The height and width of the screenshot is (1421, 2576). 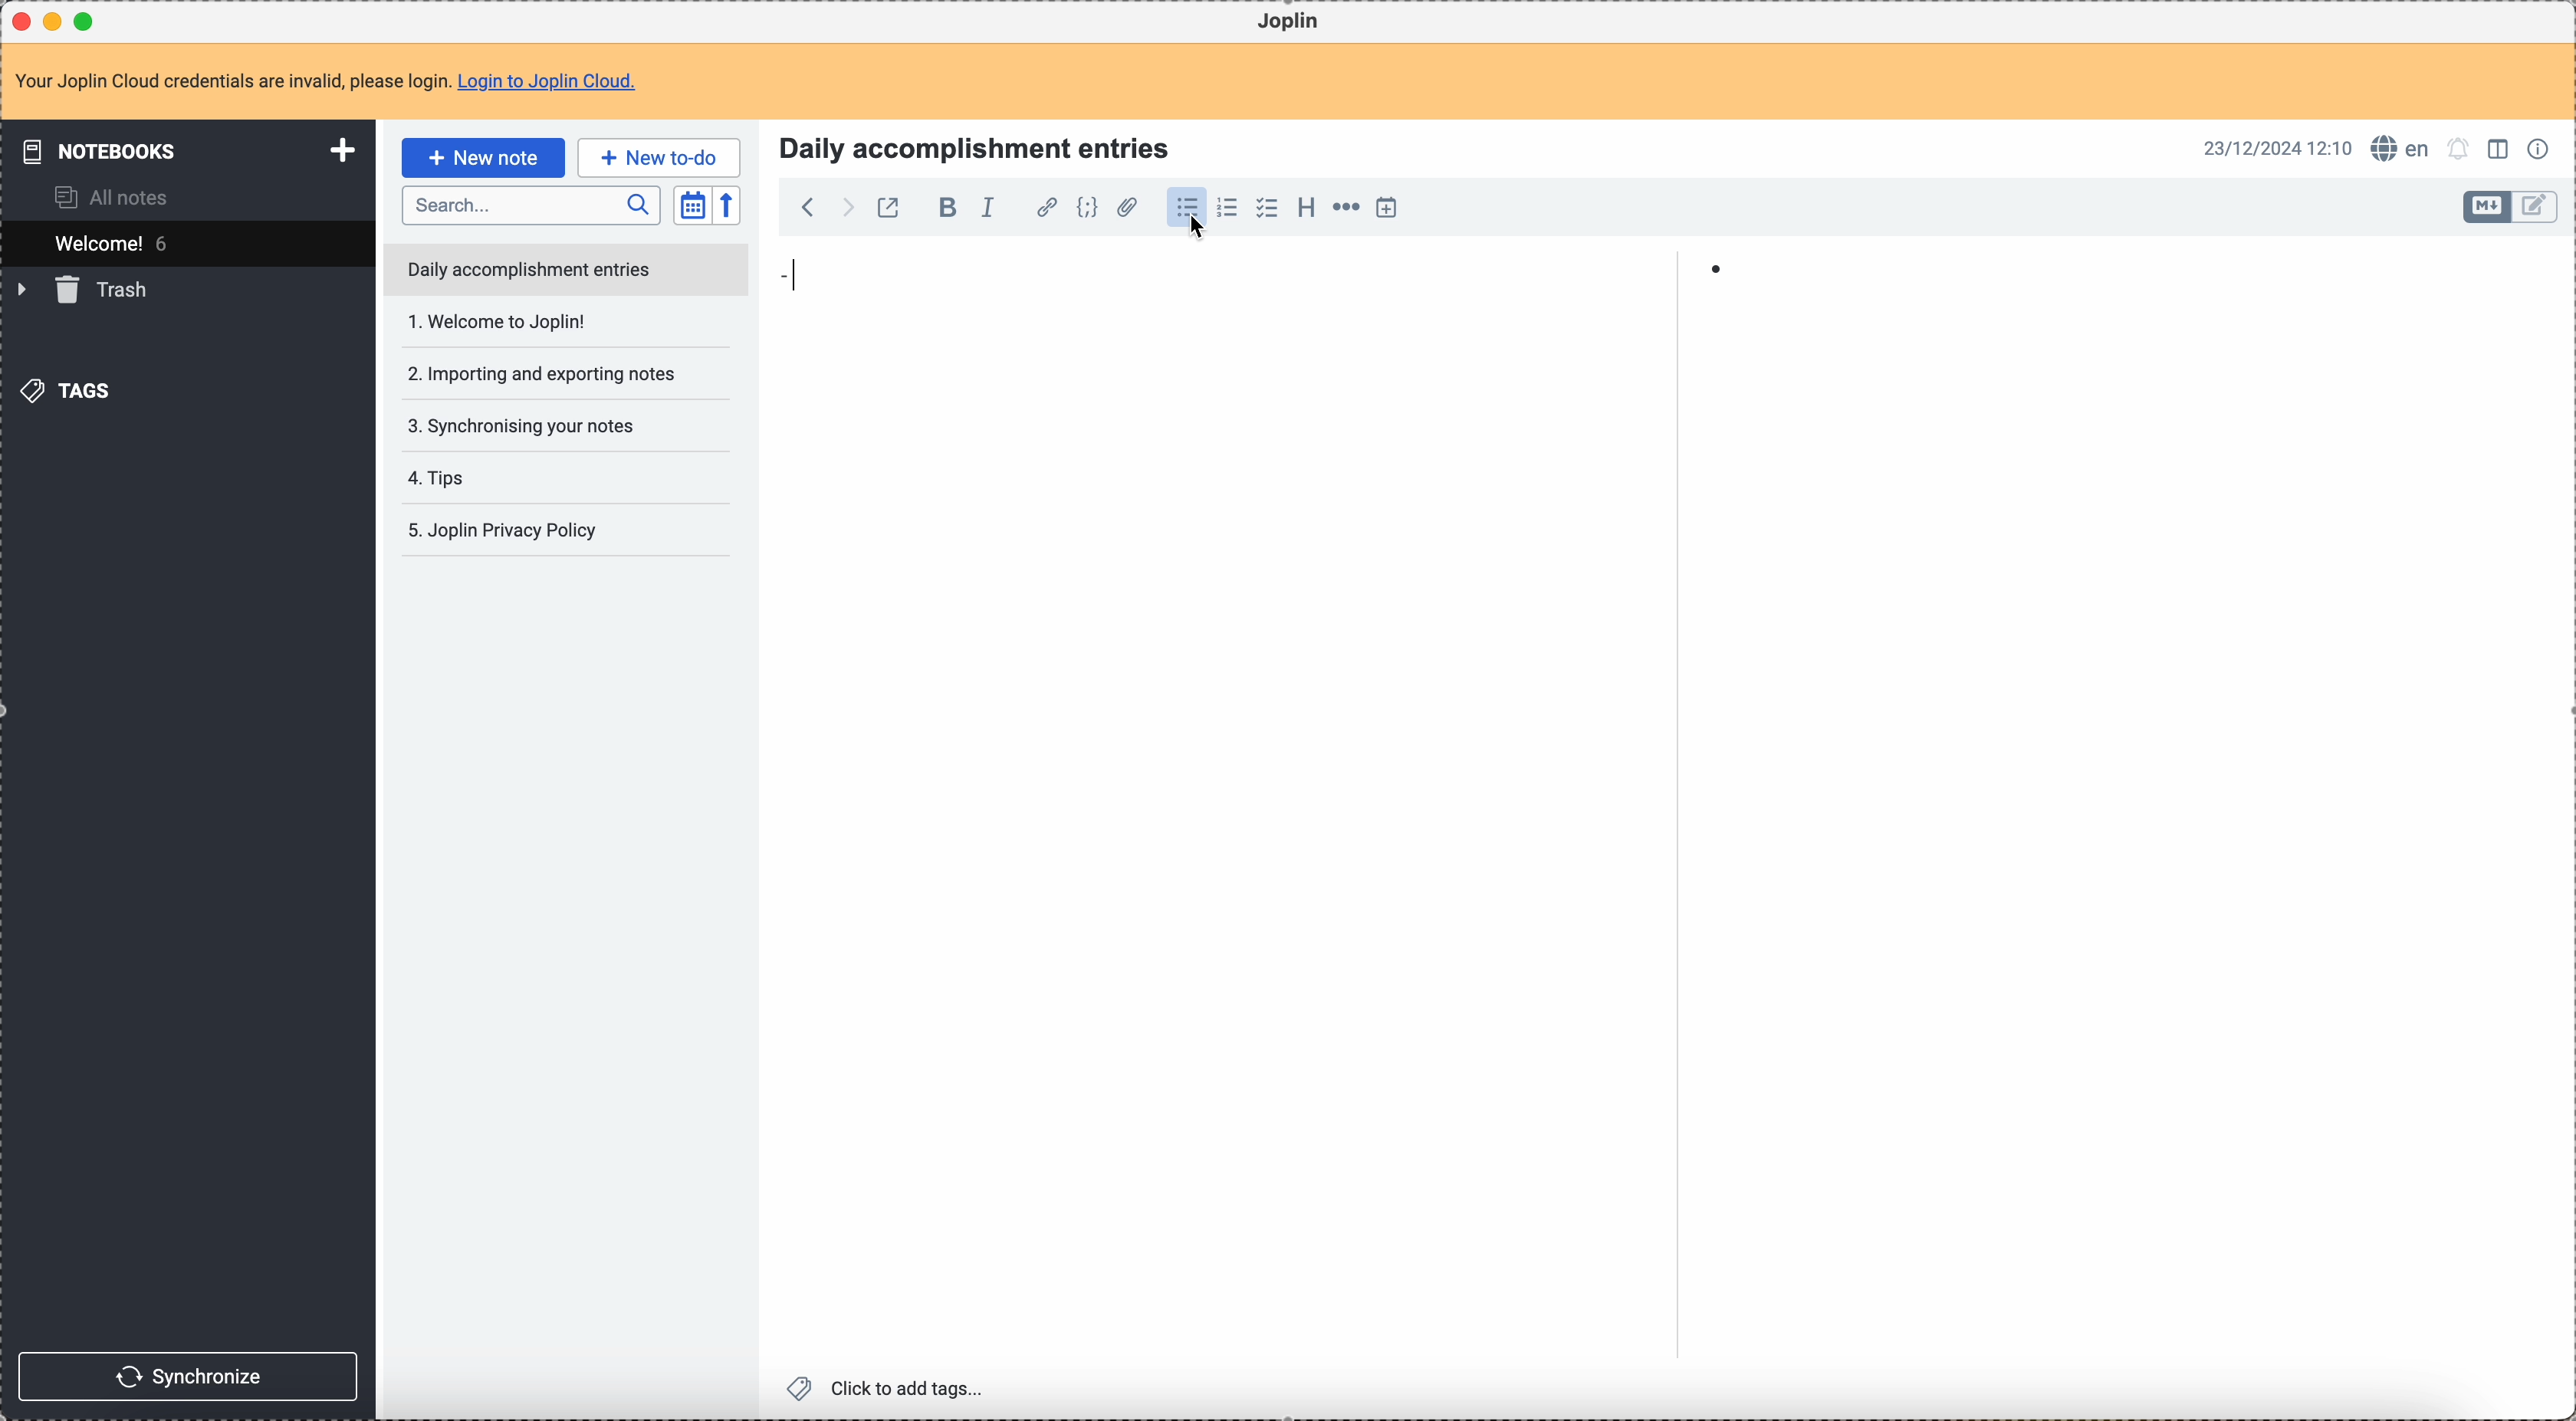 I want to click on close Joplin, so click(x=24, y=21).